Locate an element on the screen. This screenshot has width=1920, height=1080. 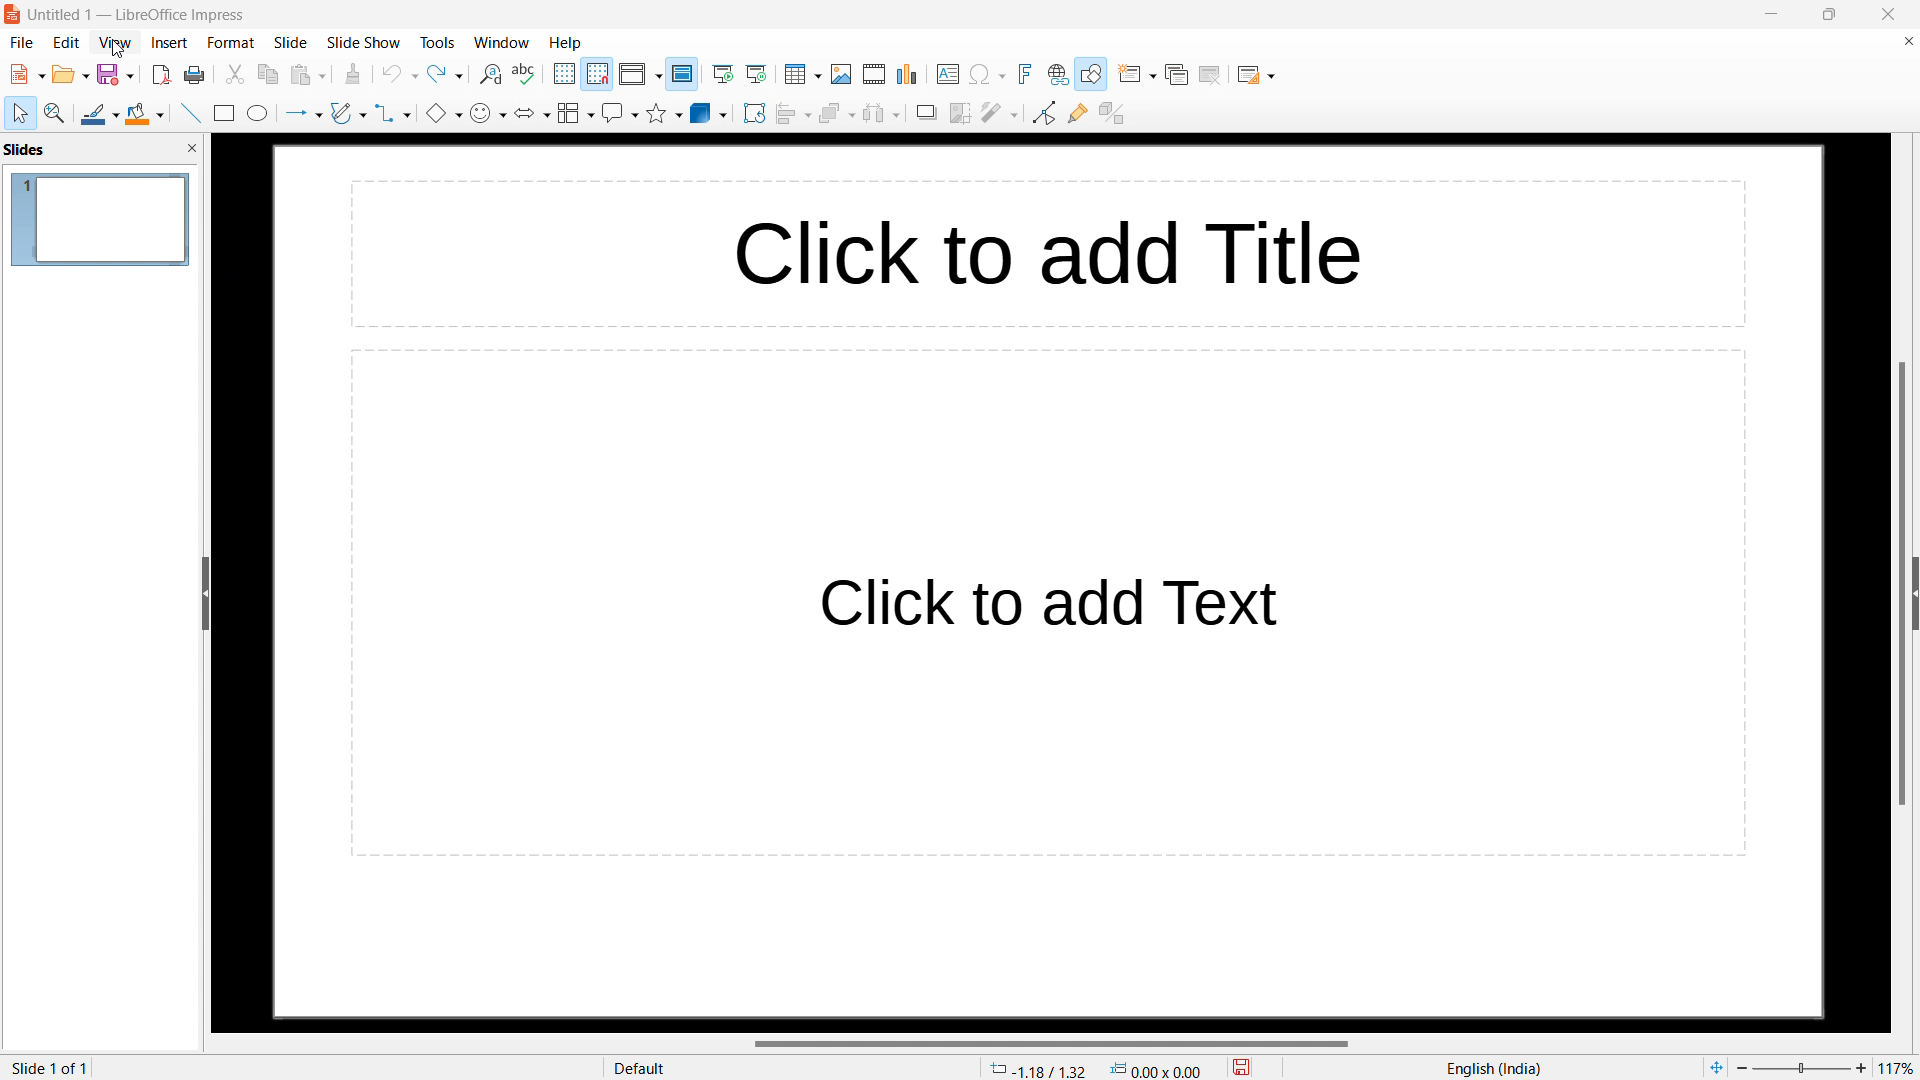
master slide is located at coordinates (683, 74).